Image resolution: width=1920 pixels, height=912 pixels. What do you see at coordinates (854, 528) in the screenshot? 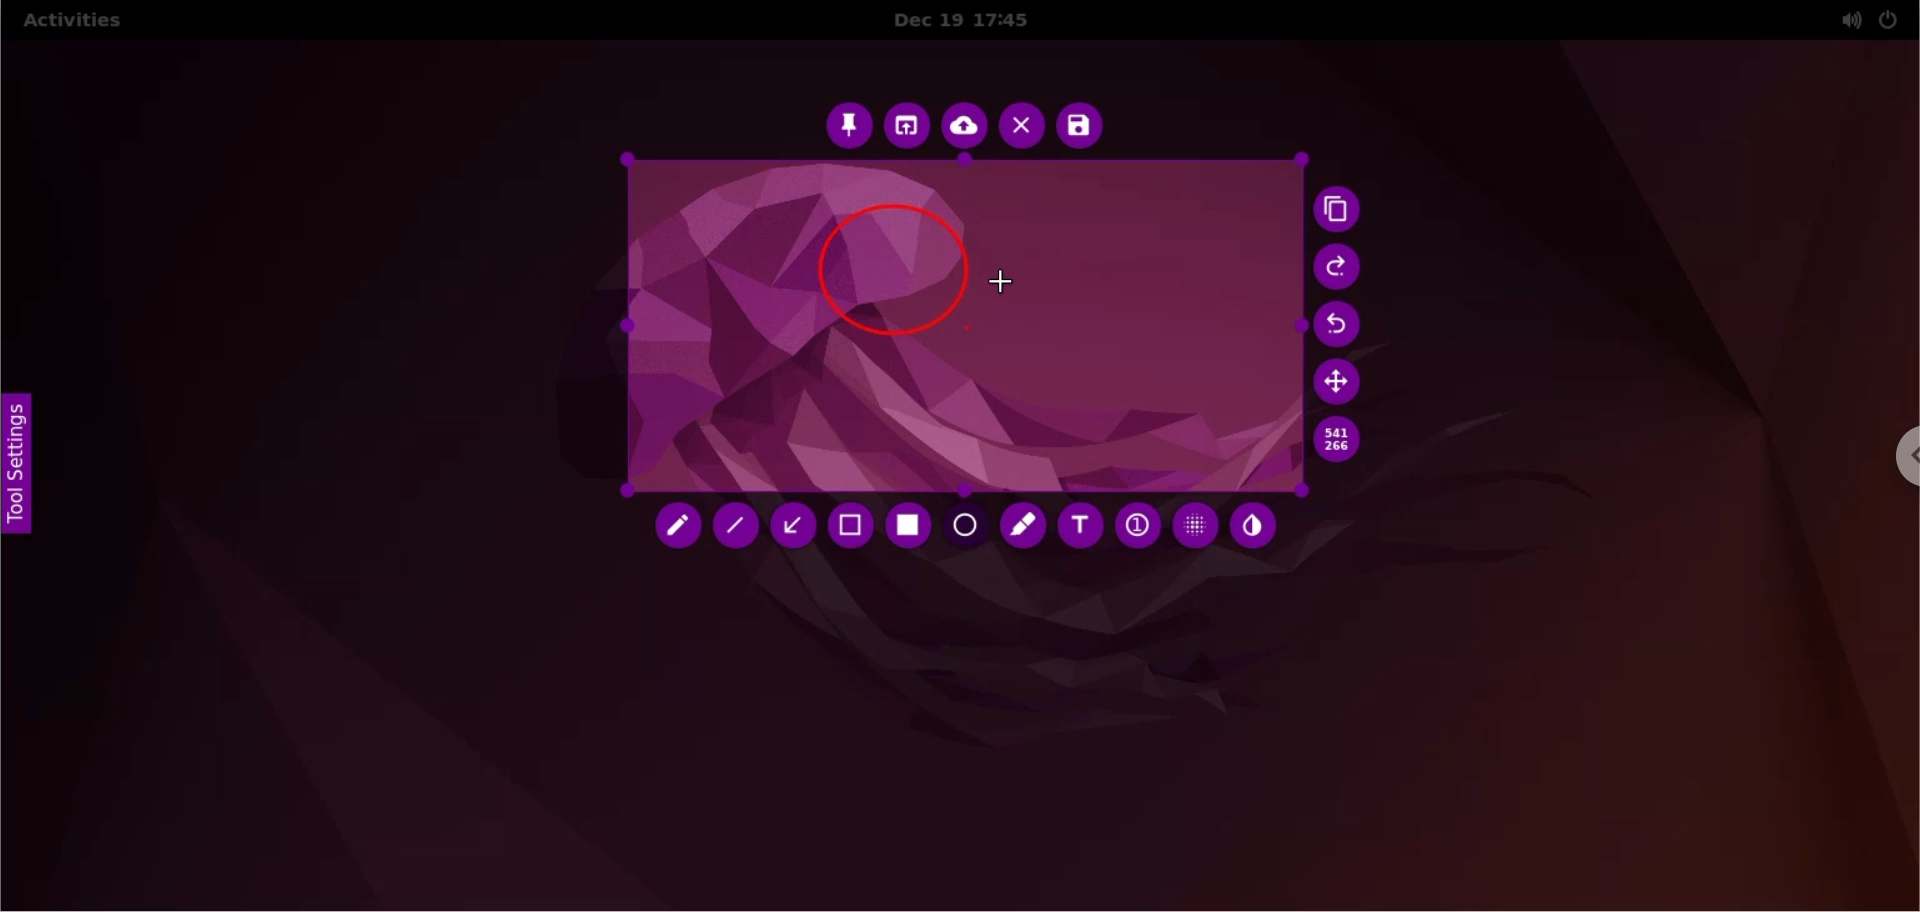
I see `selection tool` at bounding box center [854, 528].